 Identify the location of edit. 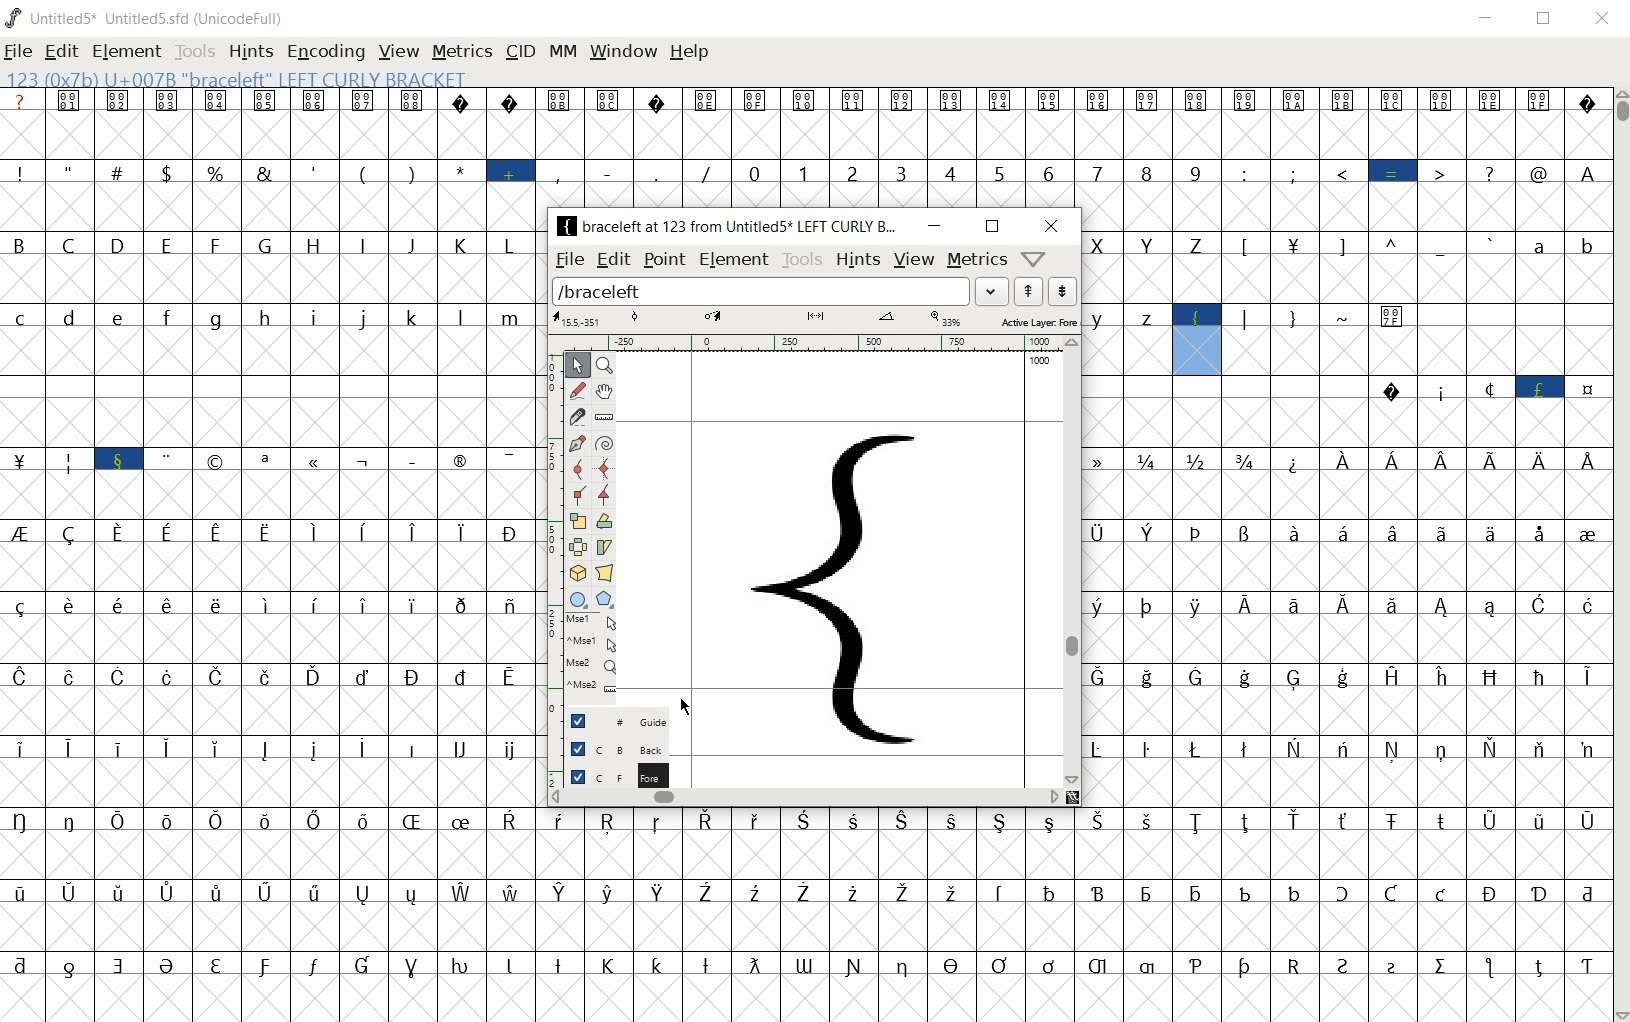
(614, 259).